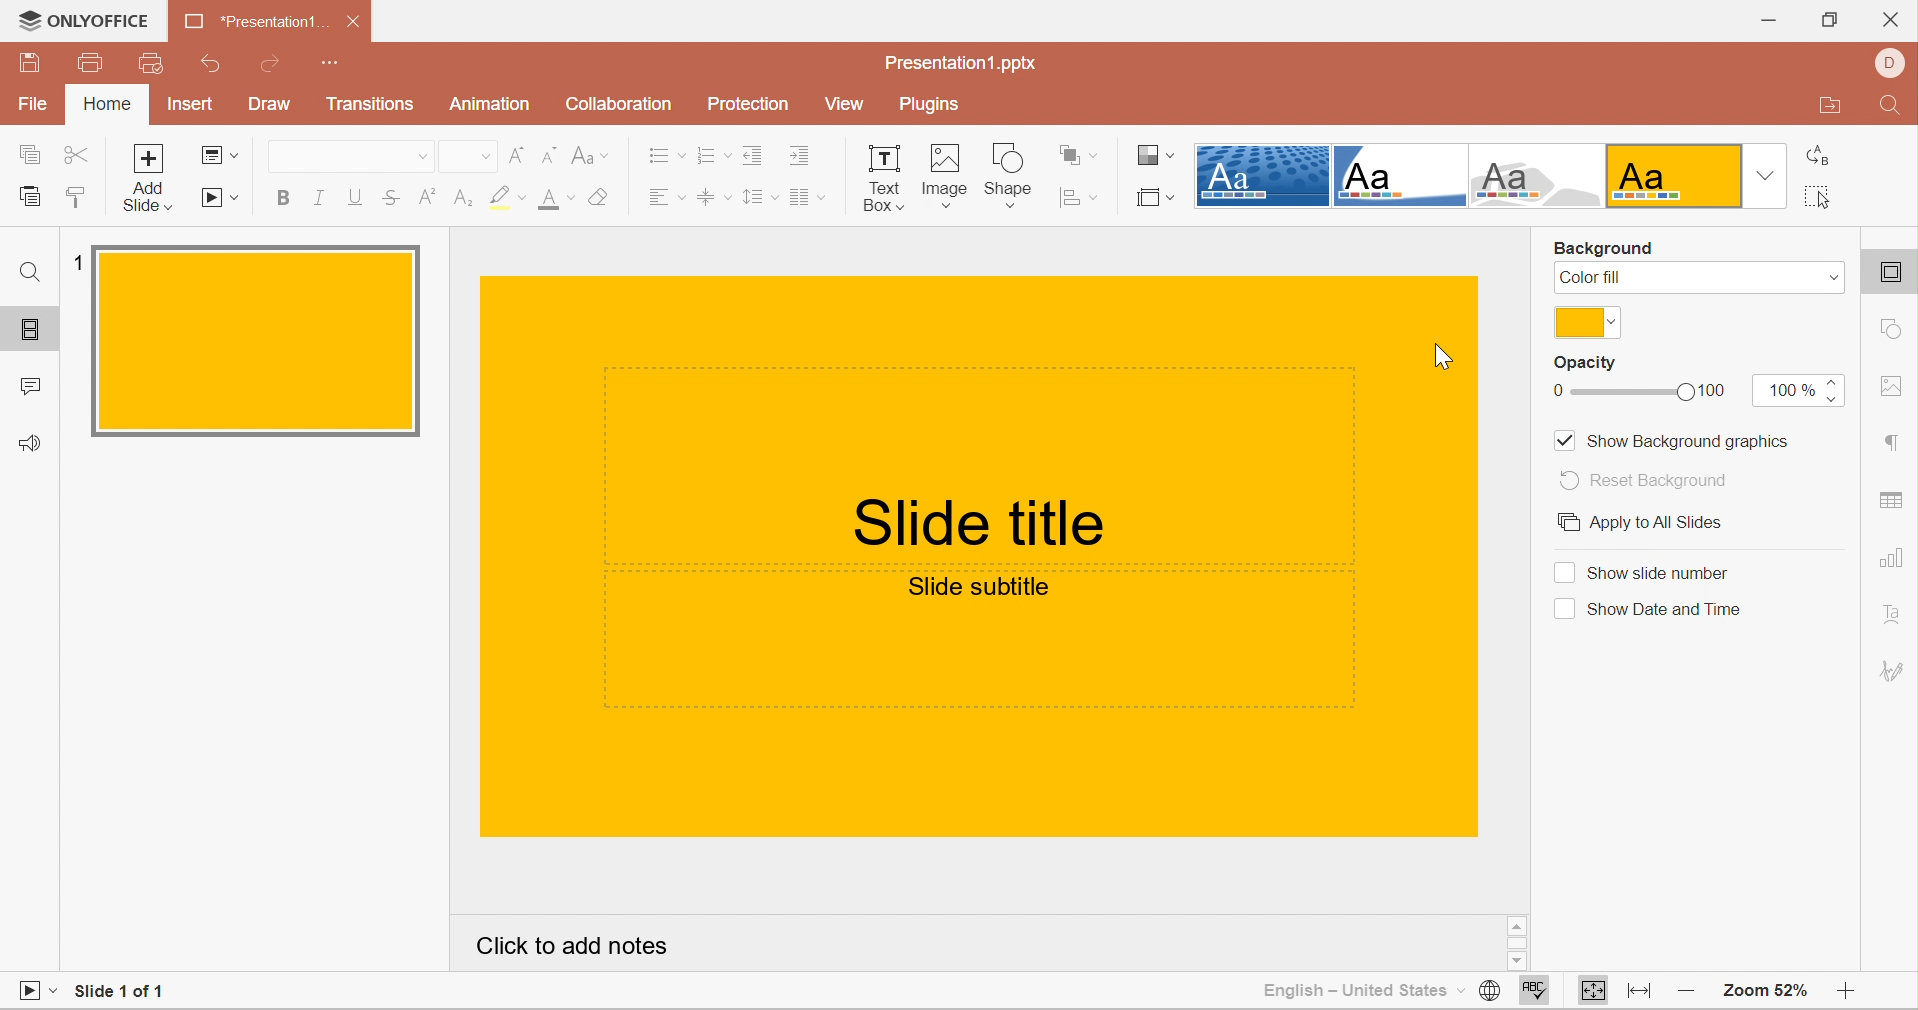 The width and height of the screenshot is (1918, 1010). Describe the element at coordinates (1894, 61) in the screenshot. I see `DELL` at that location.